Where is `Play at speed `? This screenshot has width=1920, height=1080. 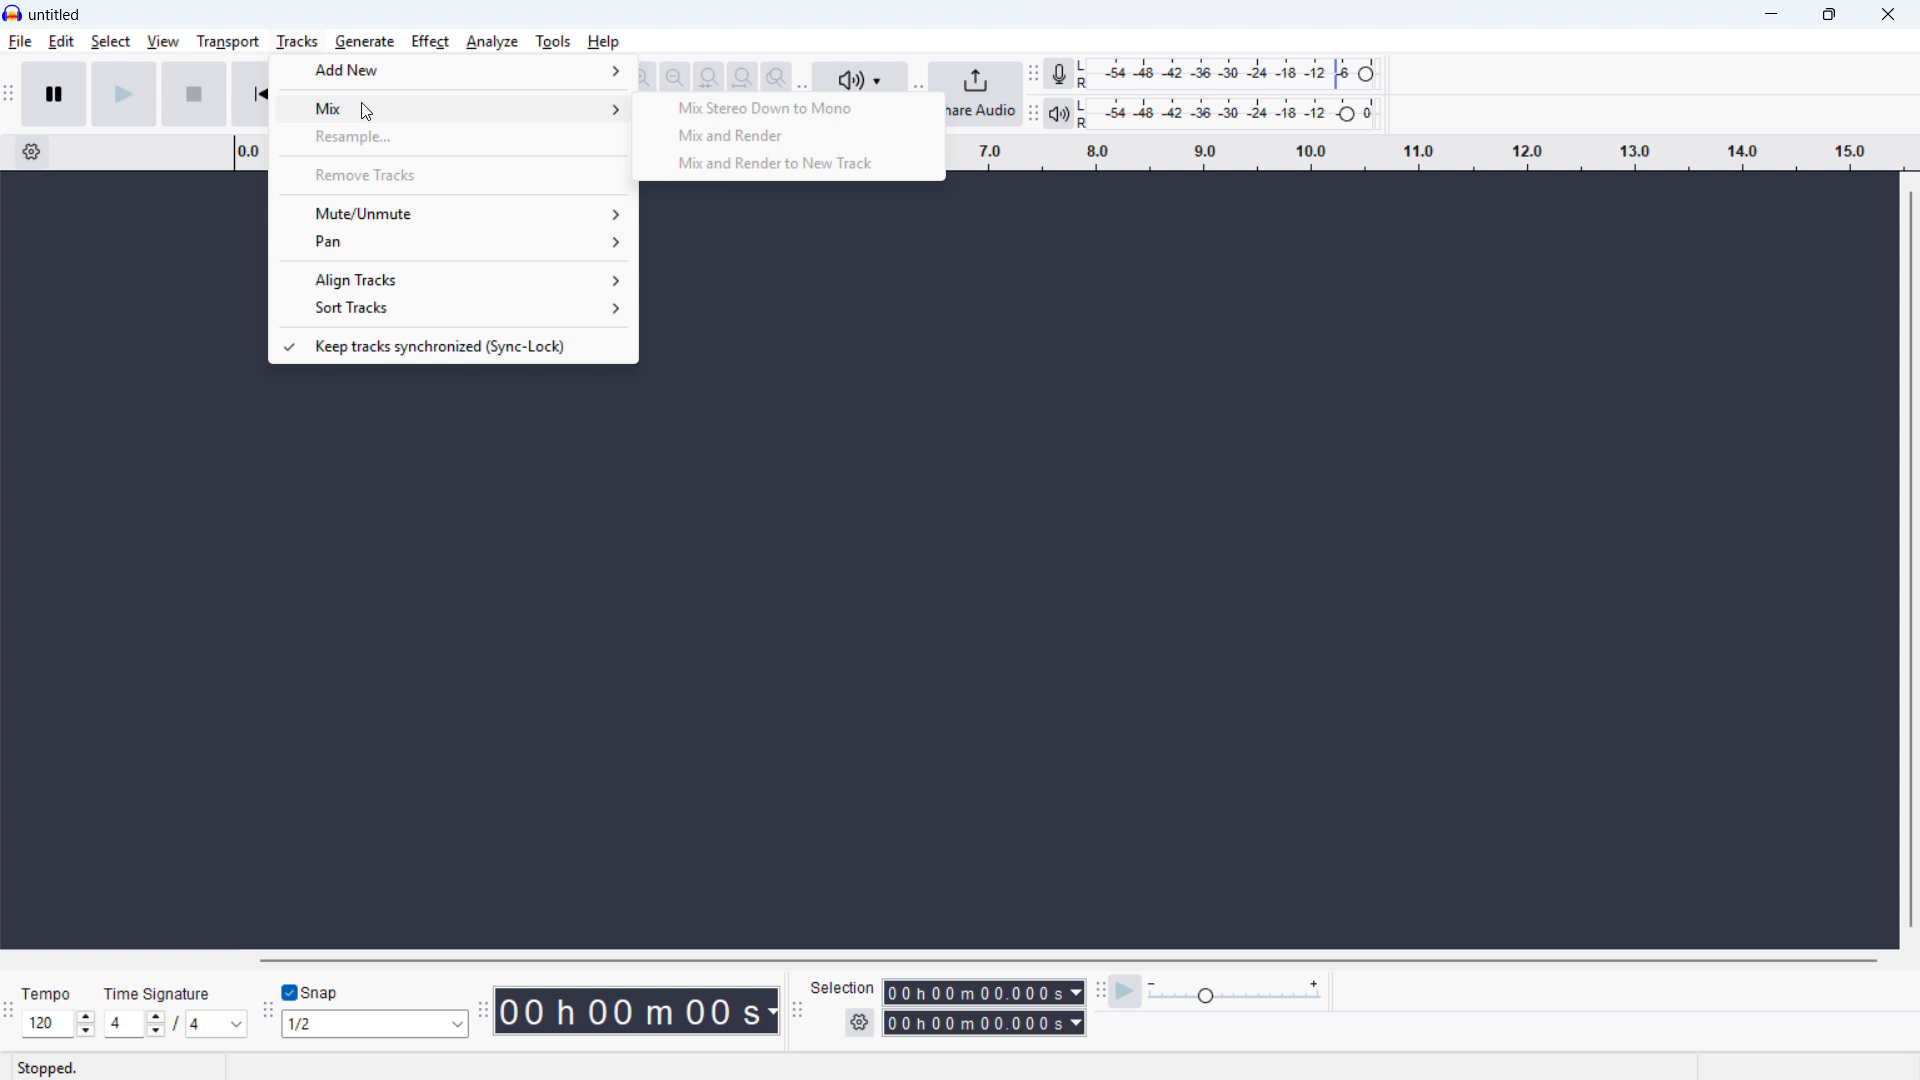
Play at speed  is located at coordinates (1125, 993).